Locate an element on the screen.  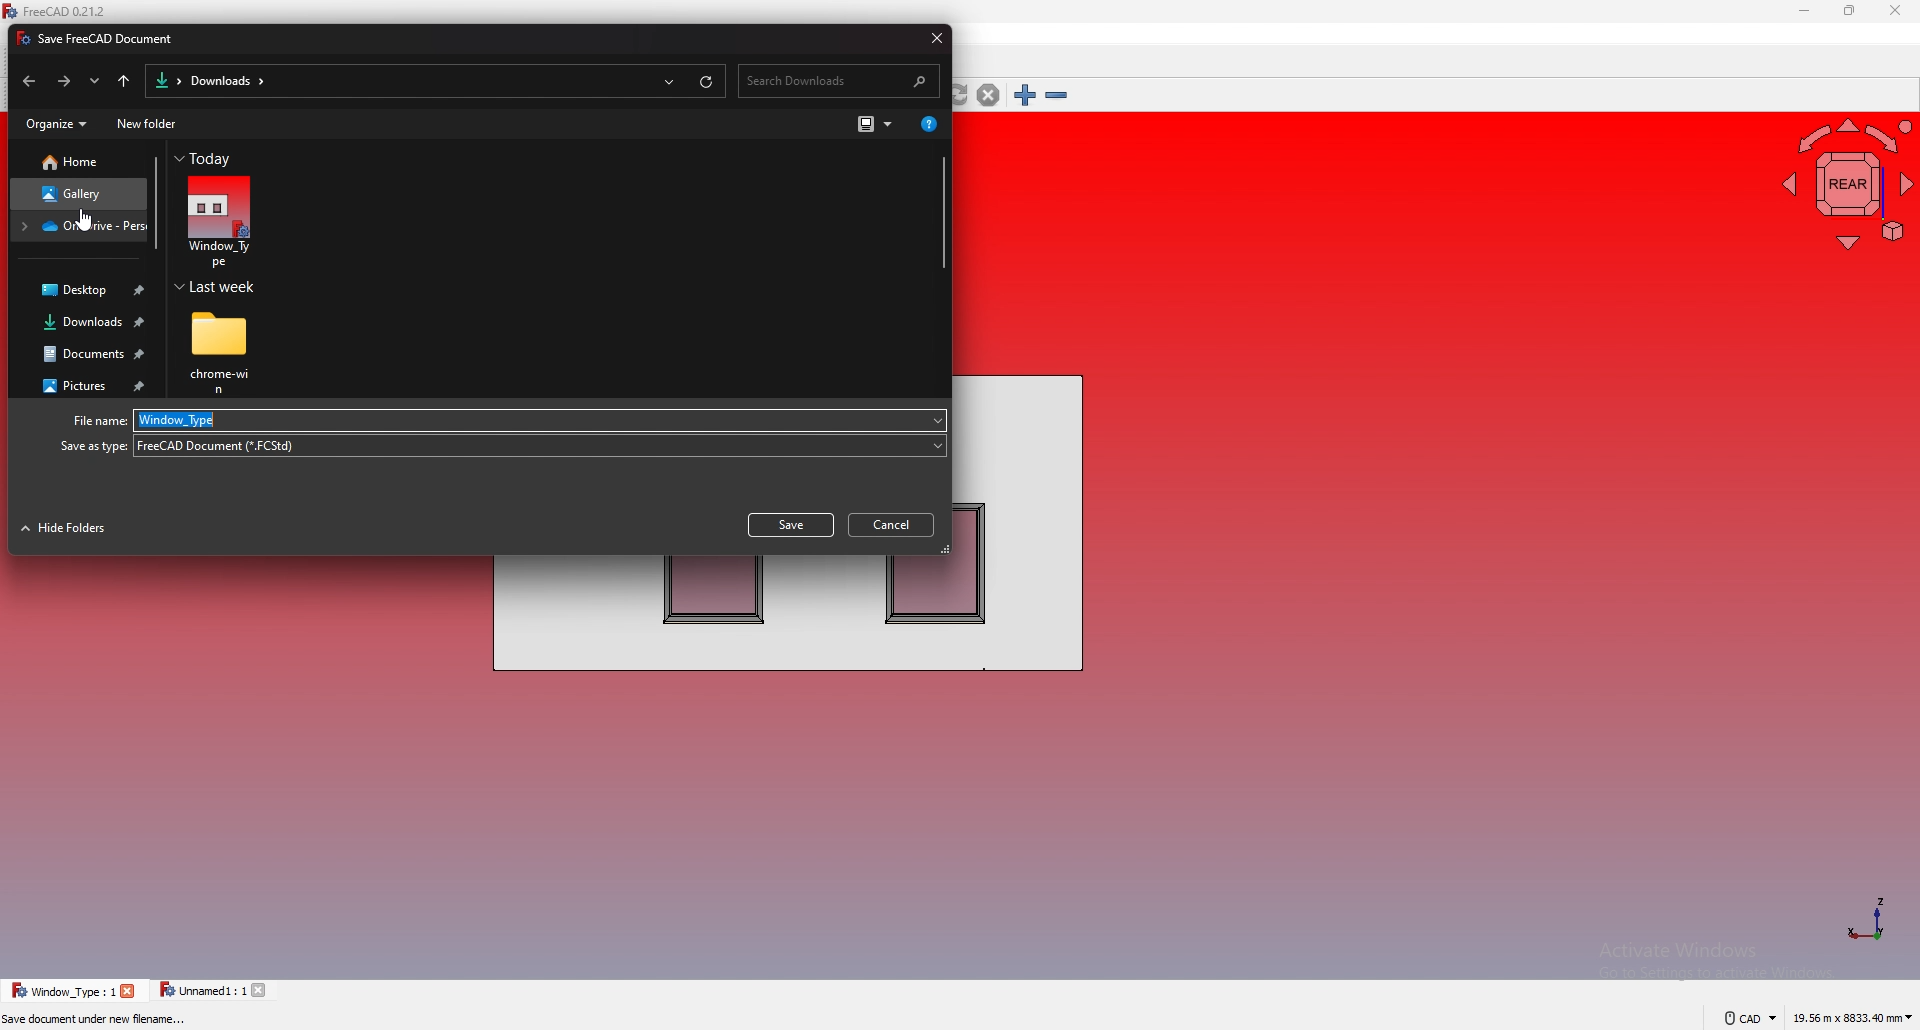
navigating cube is located at coordinates (1842, 182).